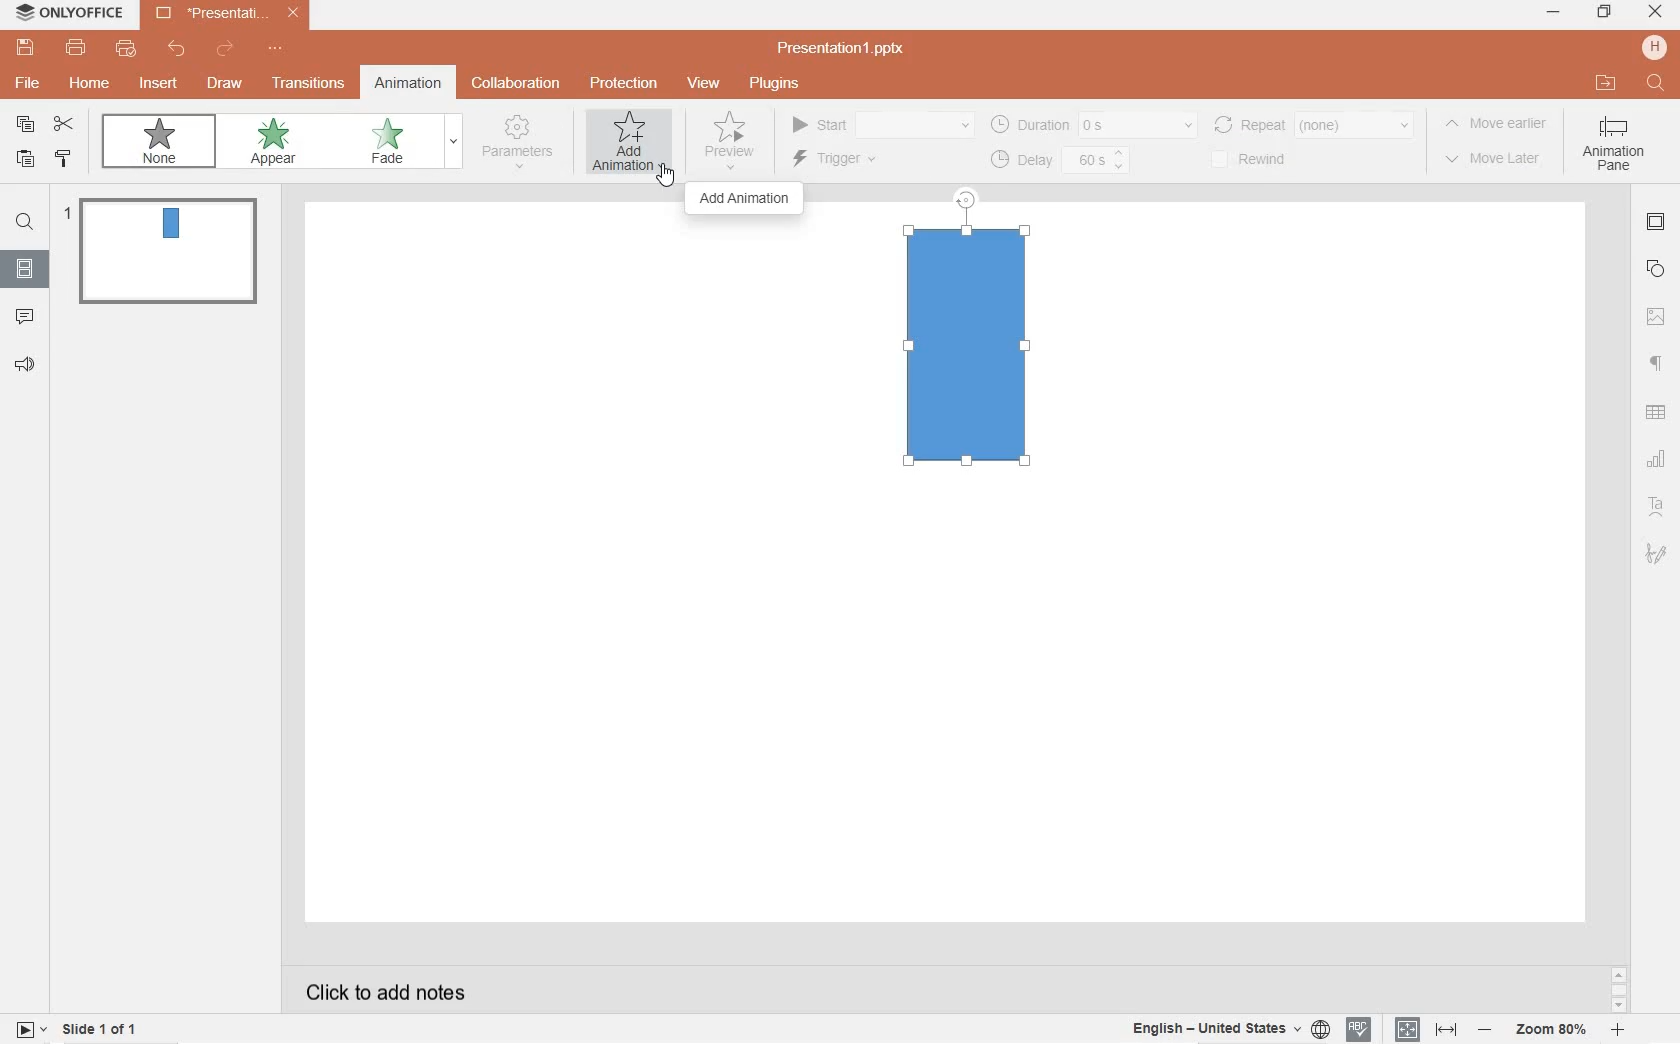 This screenshot has height=1044, width=1680. Describe the element at coordinates (631, 141) in the screenshot. I see `add animation` at that location.